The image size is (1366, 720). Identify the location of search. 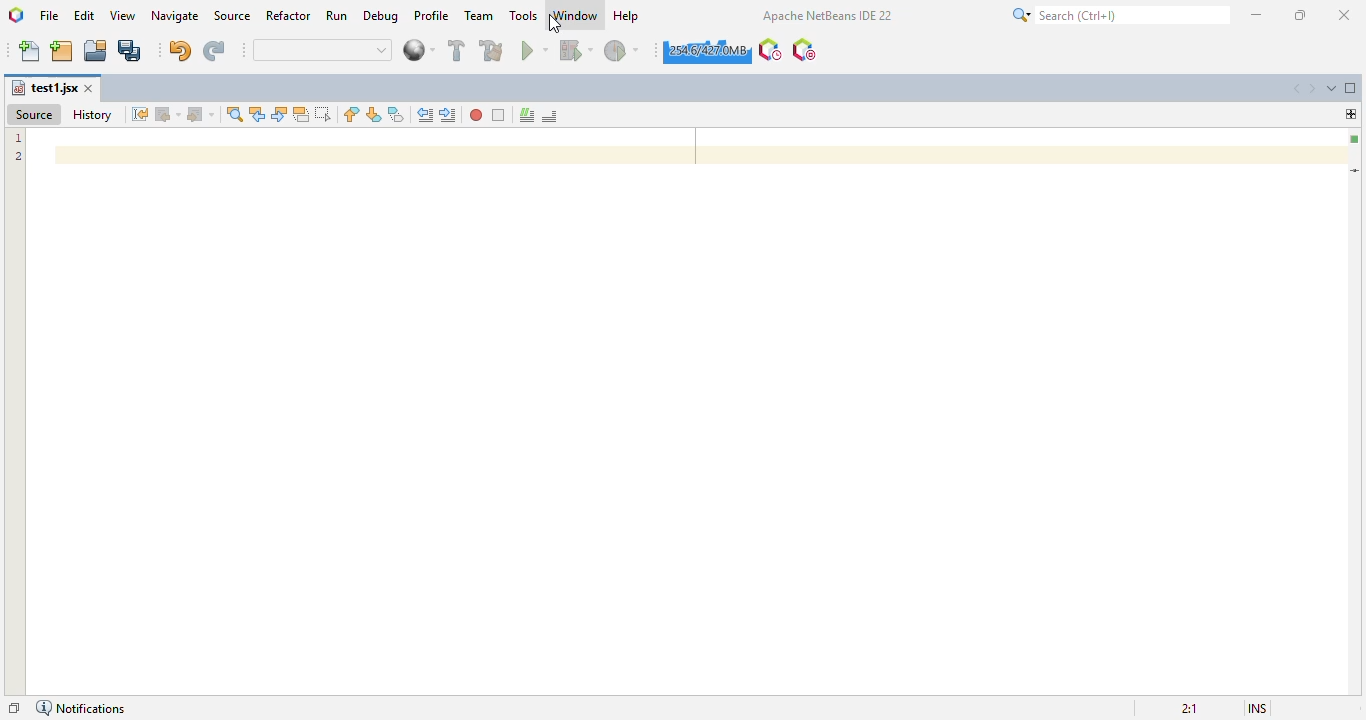
(1121, 15).